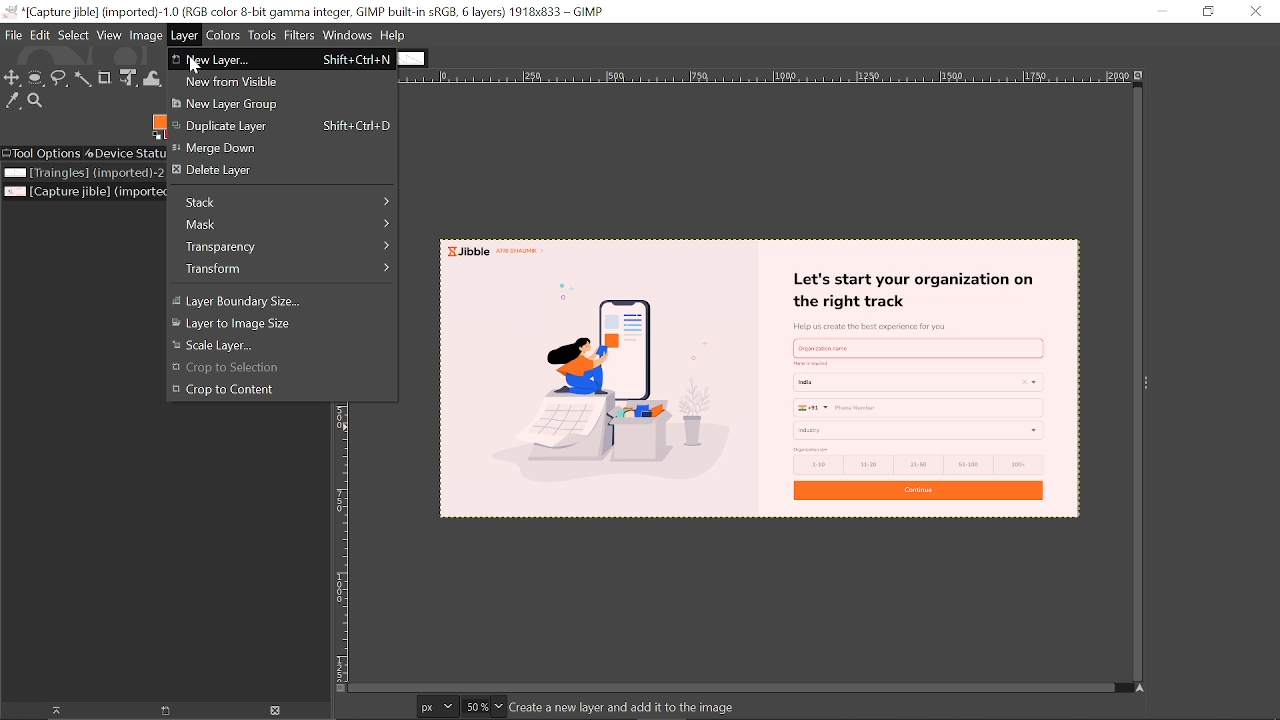  I want to click on File, so click(13, 35).